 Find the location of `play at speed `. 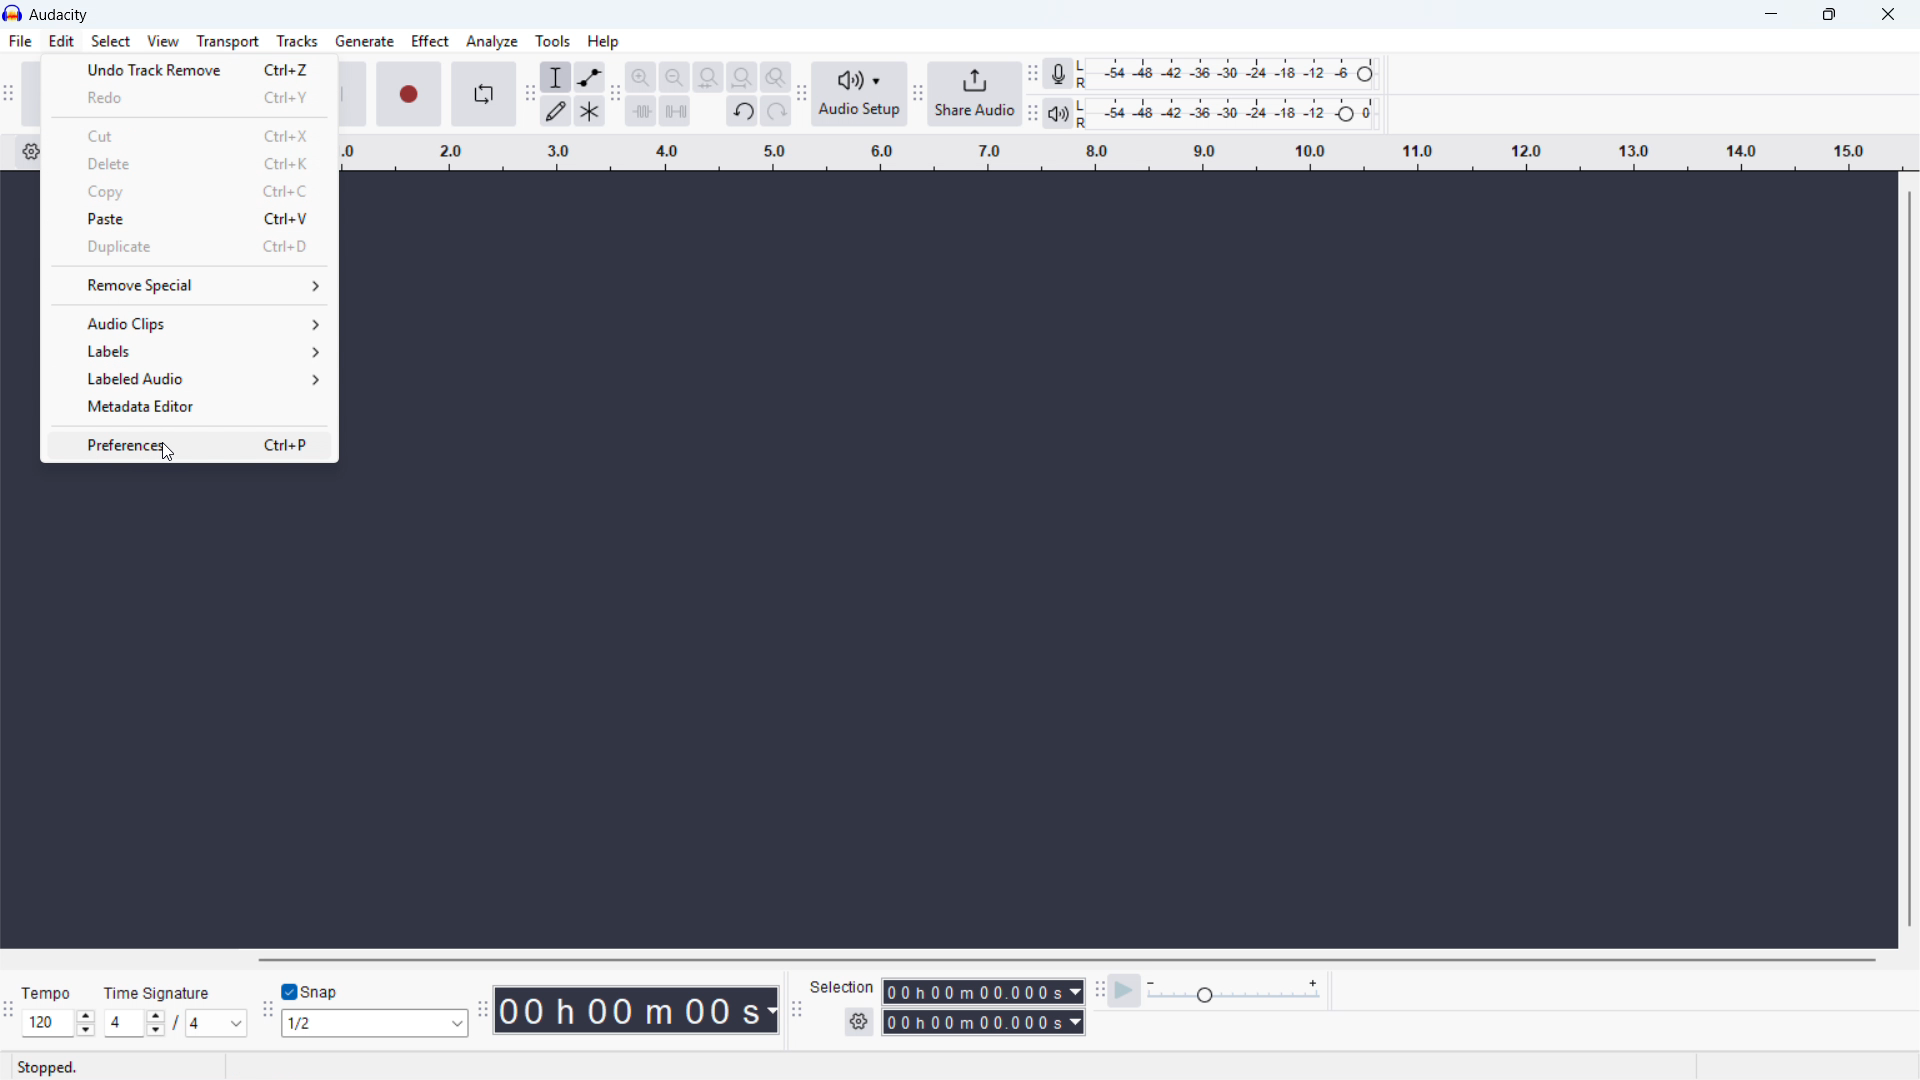

play at speed  is located at coordinates (1124, 991).